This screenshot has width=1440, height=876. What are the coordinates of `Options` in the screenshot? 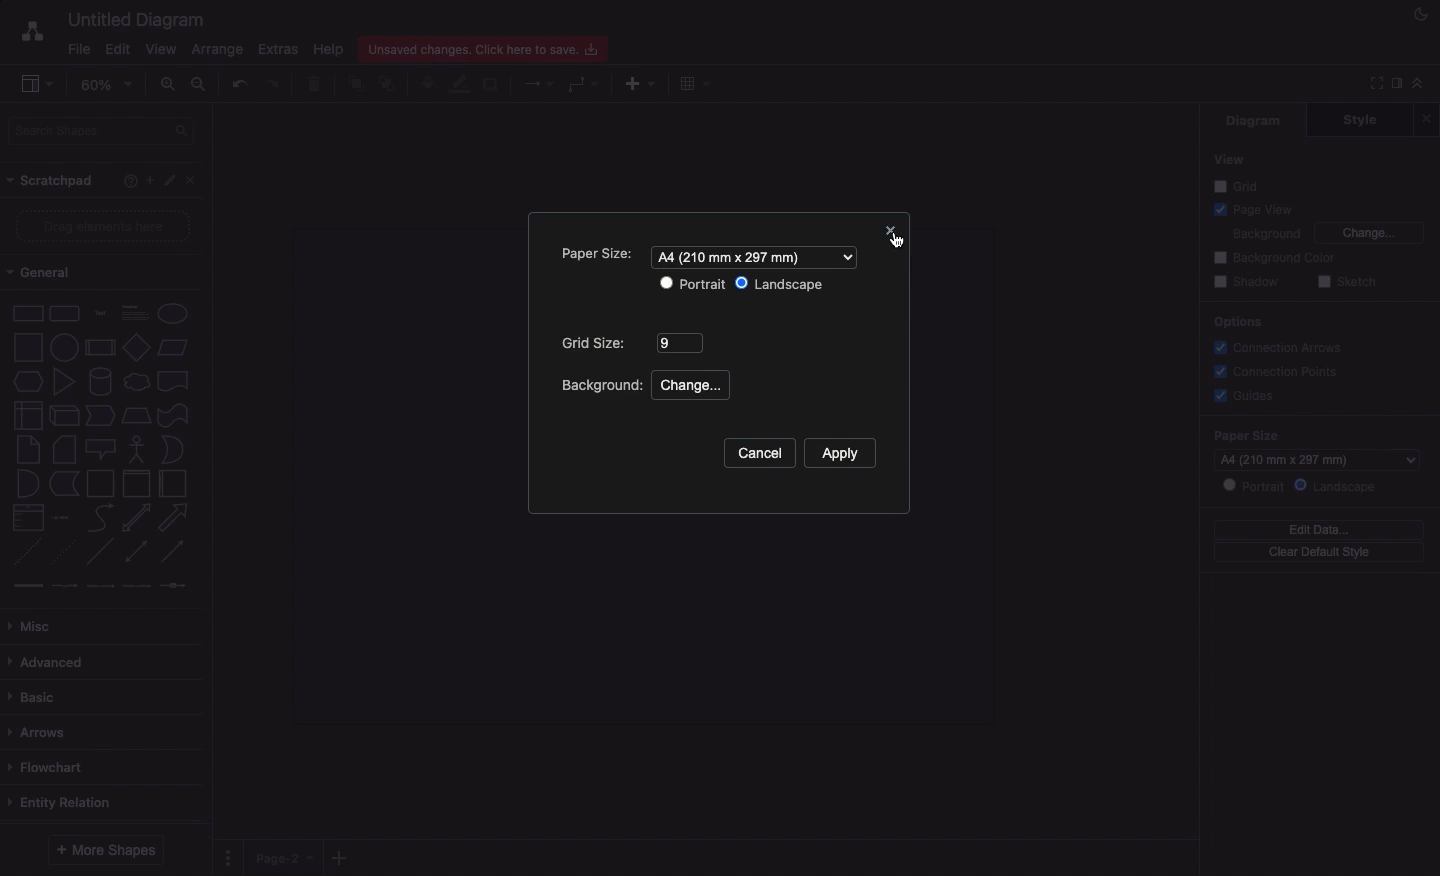 It's located at (1237, 324).